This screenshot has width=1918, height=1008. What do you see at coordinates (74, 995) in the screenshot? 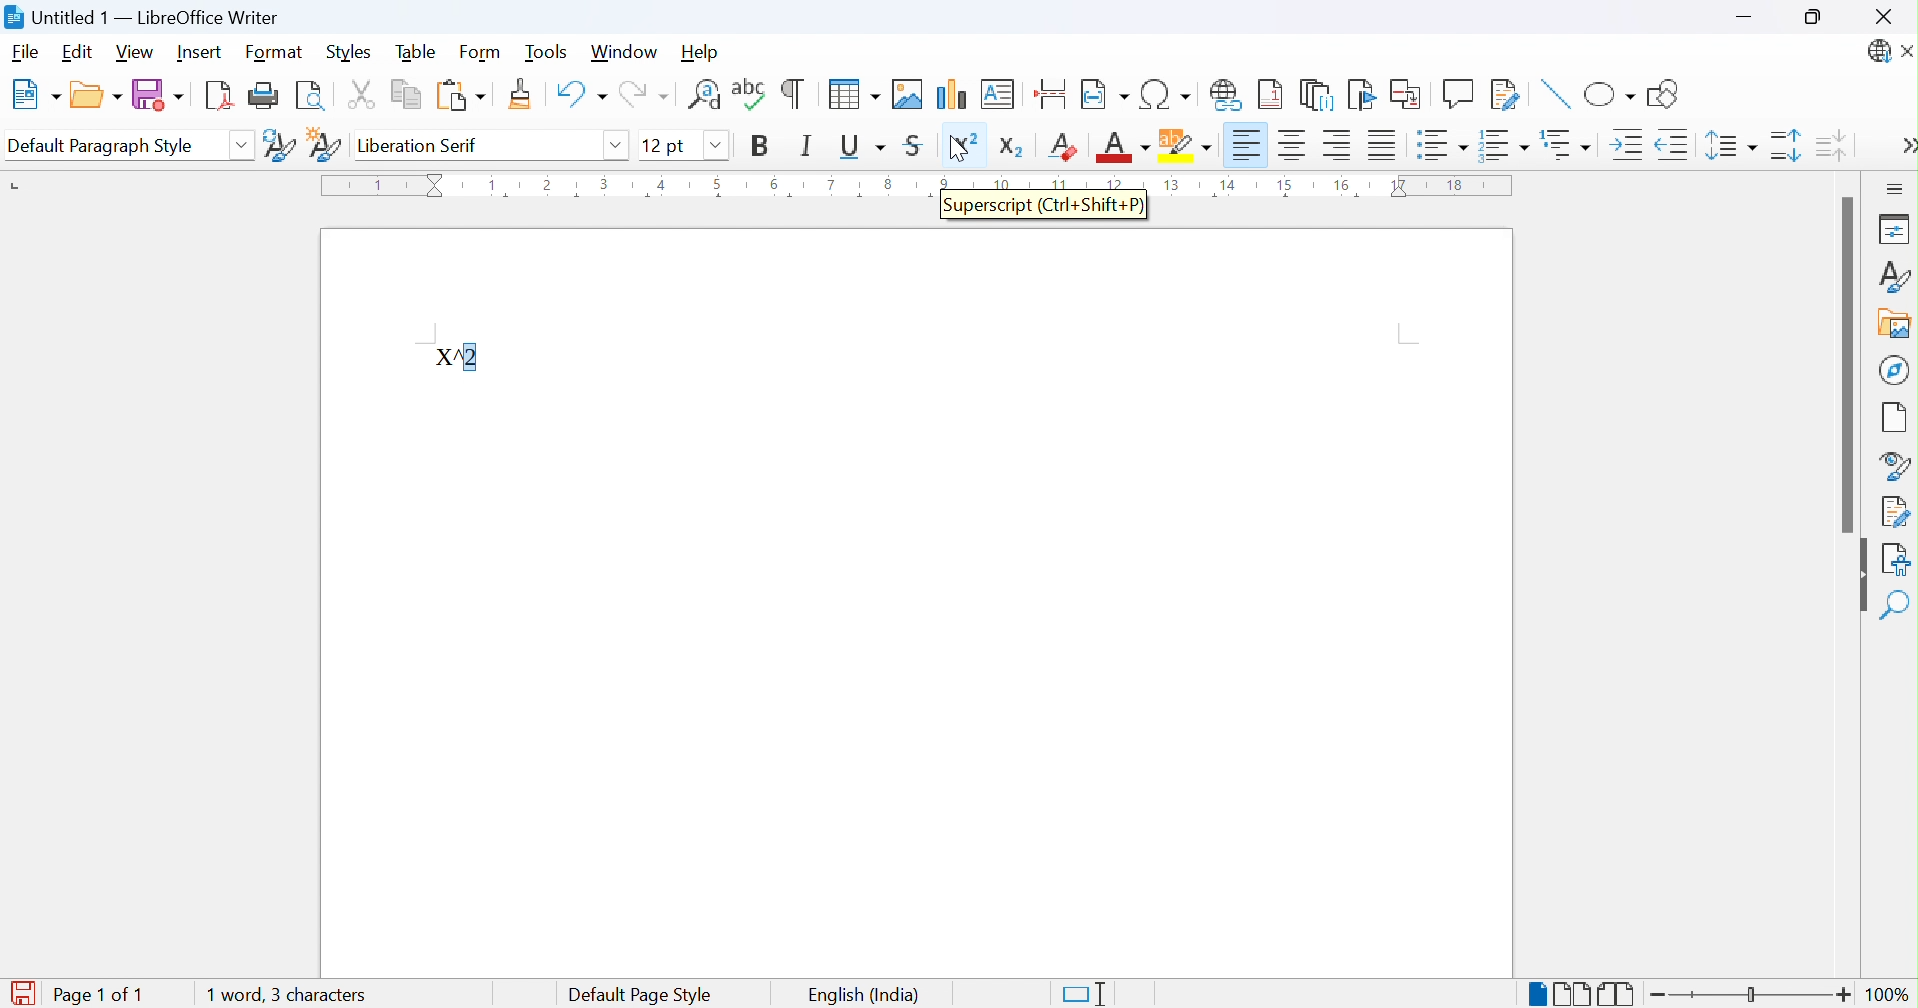
I see `Page 1 of 1` at bounding box center [74, 995].